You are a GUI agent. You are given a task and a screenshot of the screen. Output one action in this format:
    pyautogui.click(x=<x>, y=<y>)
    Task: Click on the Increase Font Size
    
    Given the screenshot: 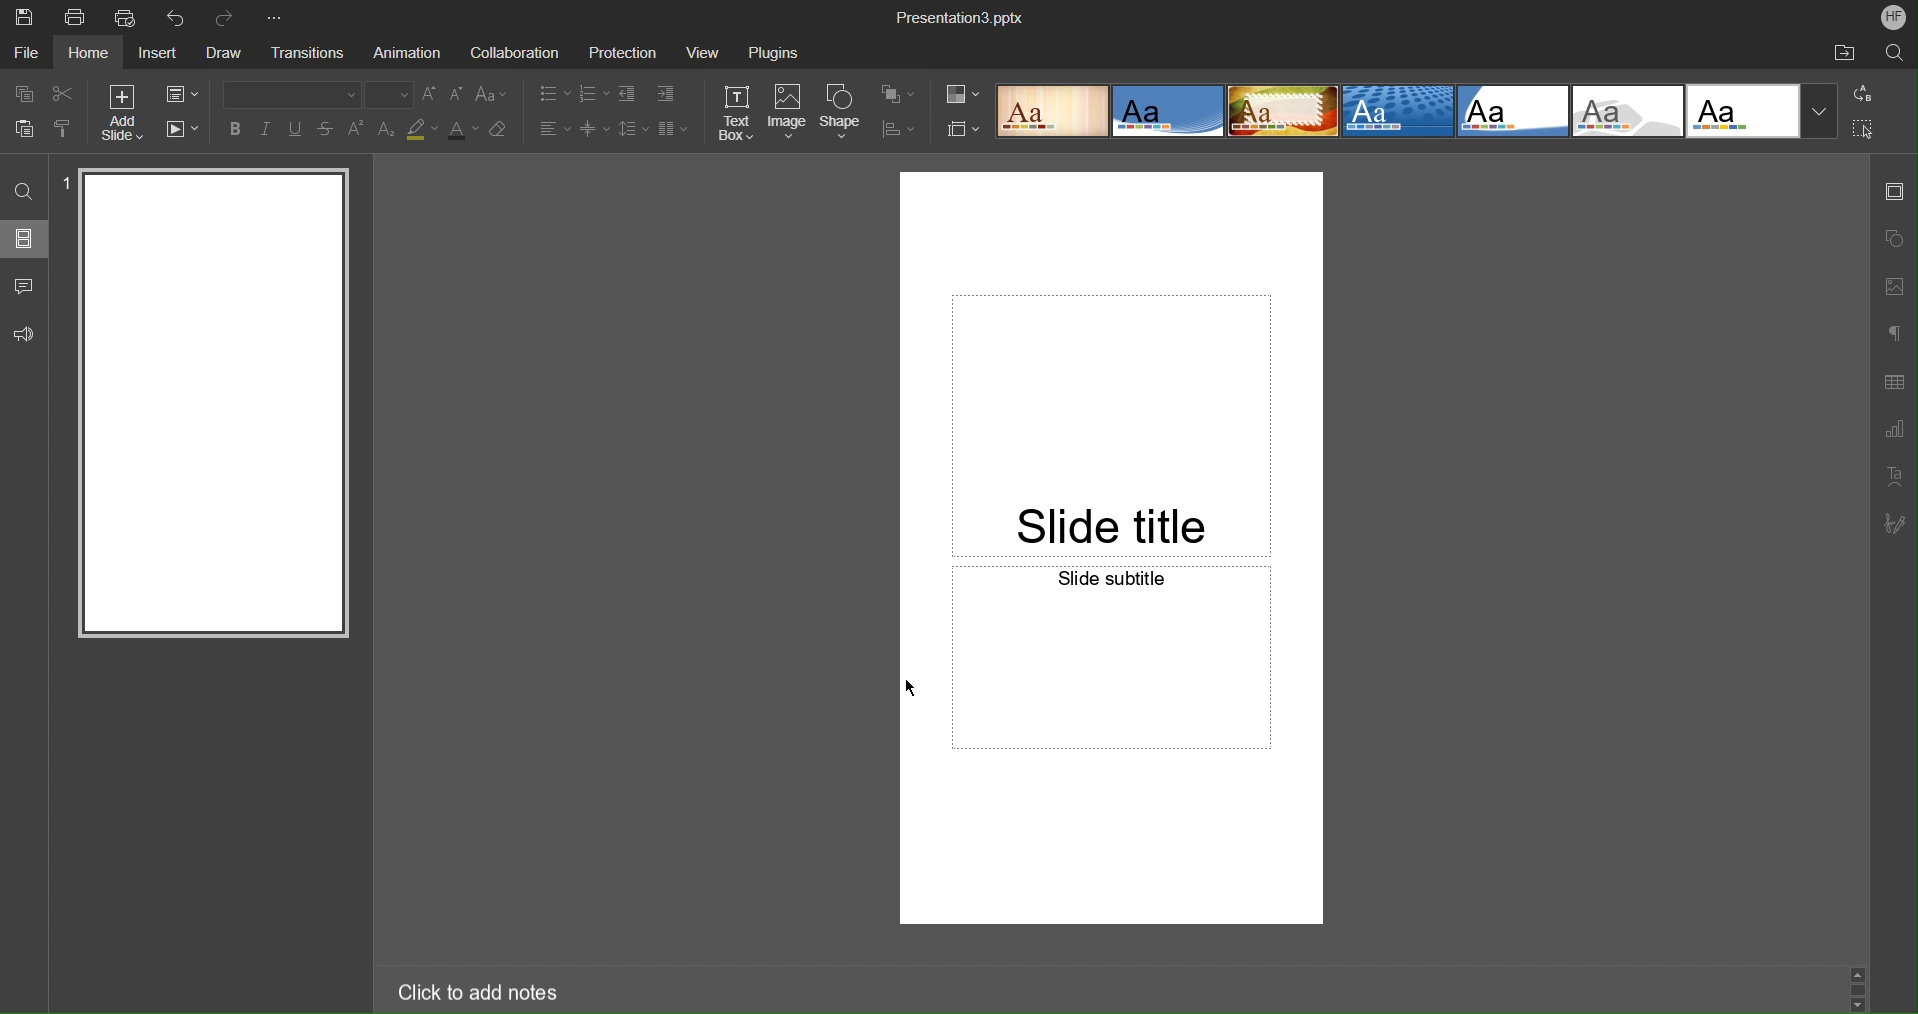 What is the action you would take?
    pyautogui.click(x=431, y=95)
    